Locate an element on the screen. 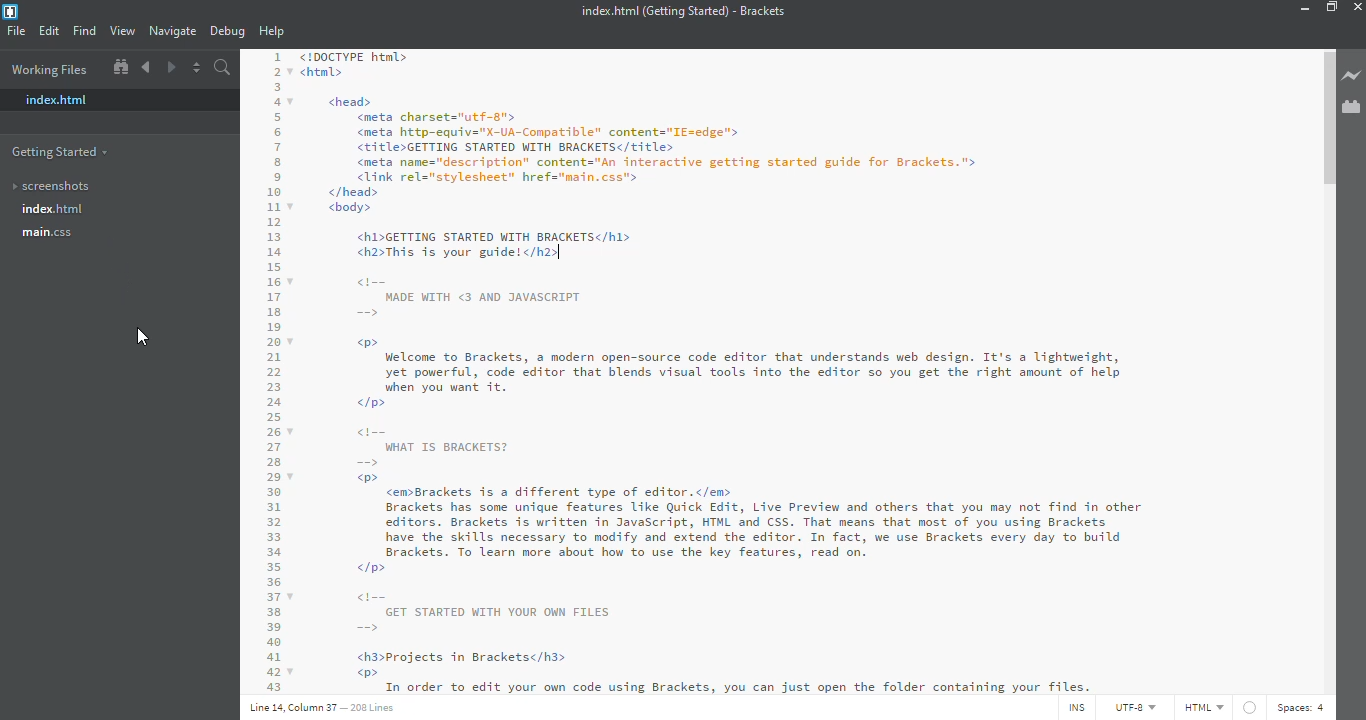 Image resolution: width=1366 pixels, height=720 pixels. navigate is located at coordinates (173, 30).